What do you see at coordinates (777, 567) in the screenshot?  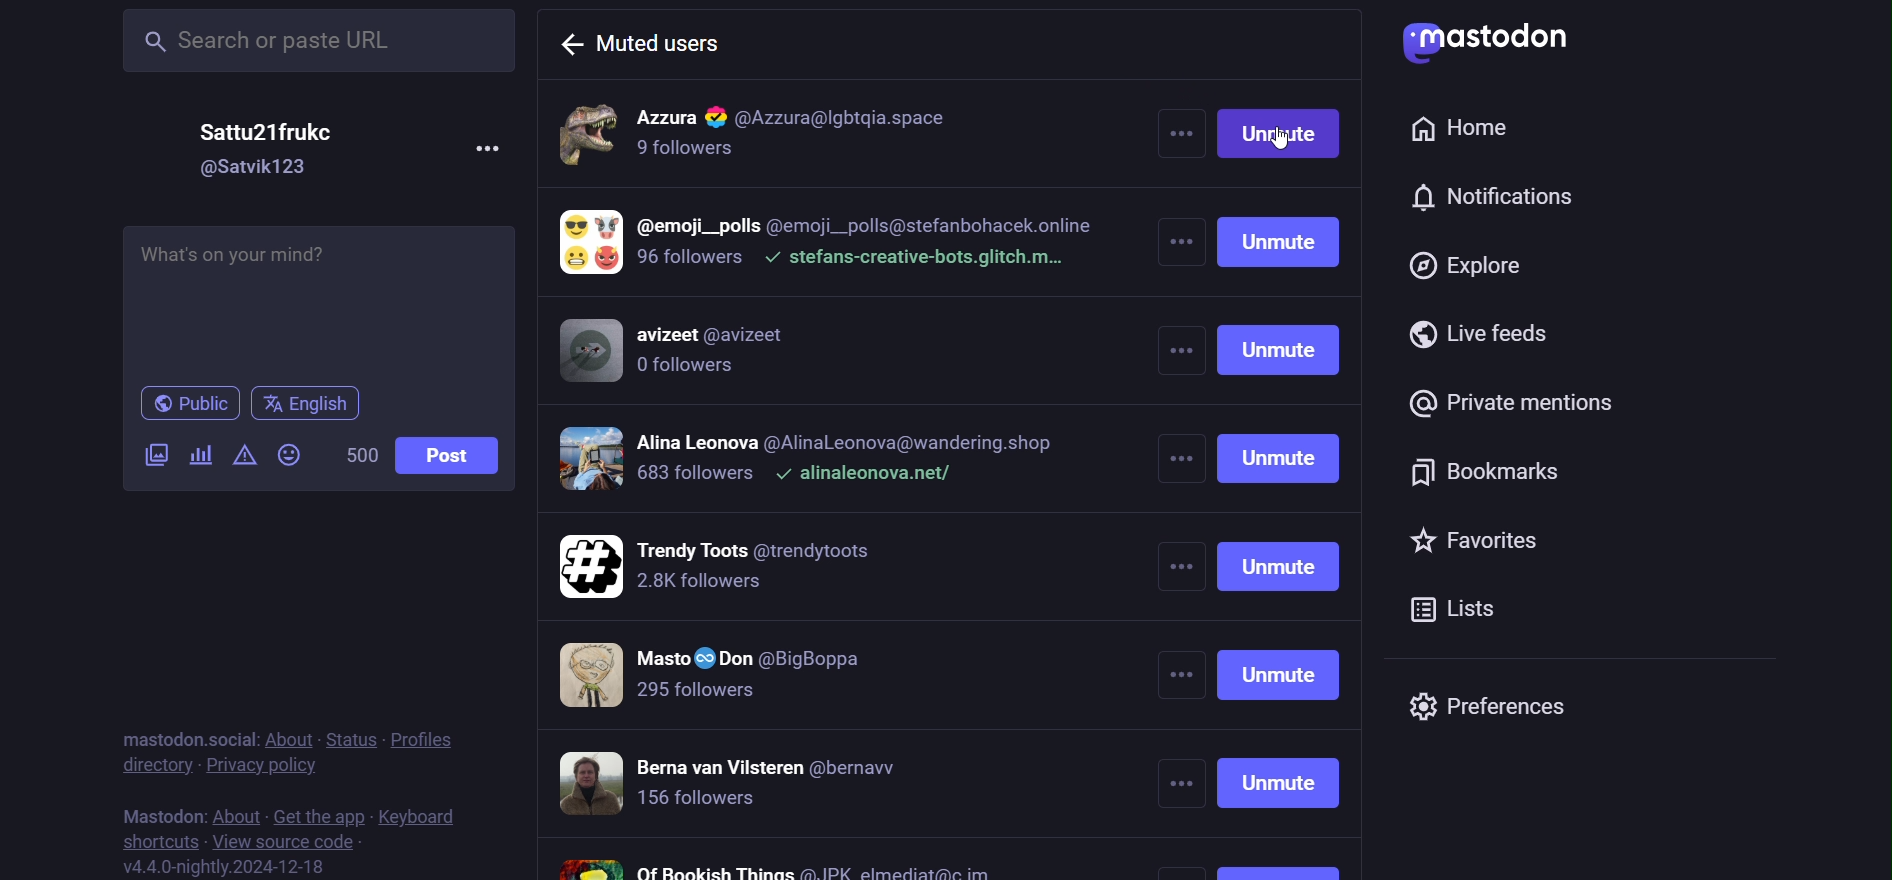 I see `muted user 5` at bounding box center [777, 567].